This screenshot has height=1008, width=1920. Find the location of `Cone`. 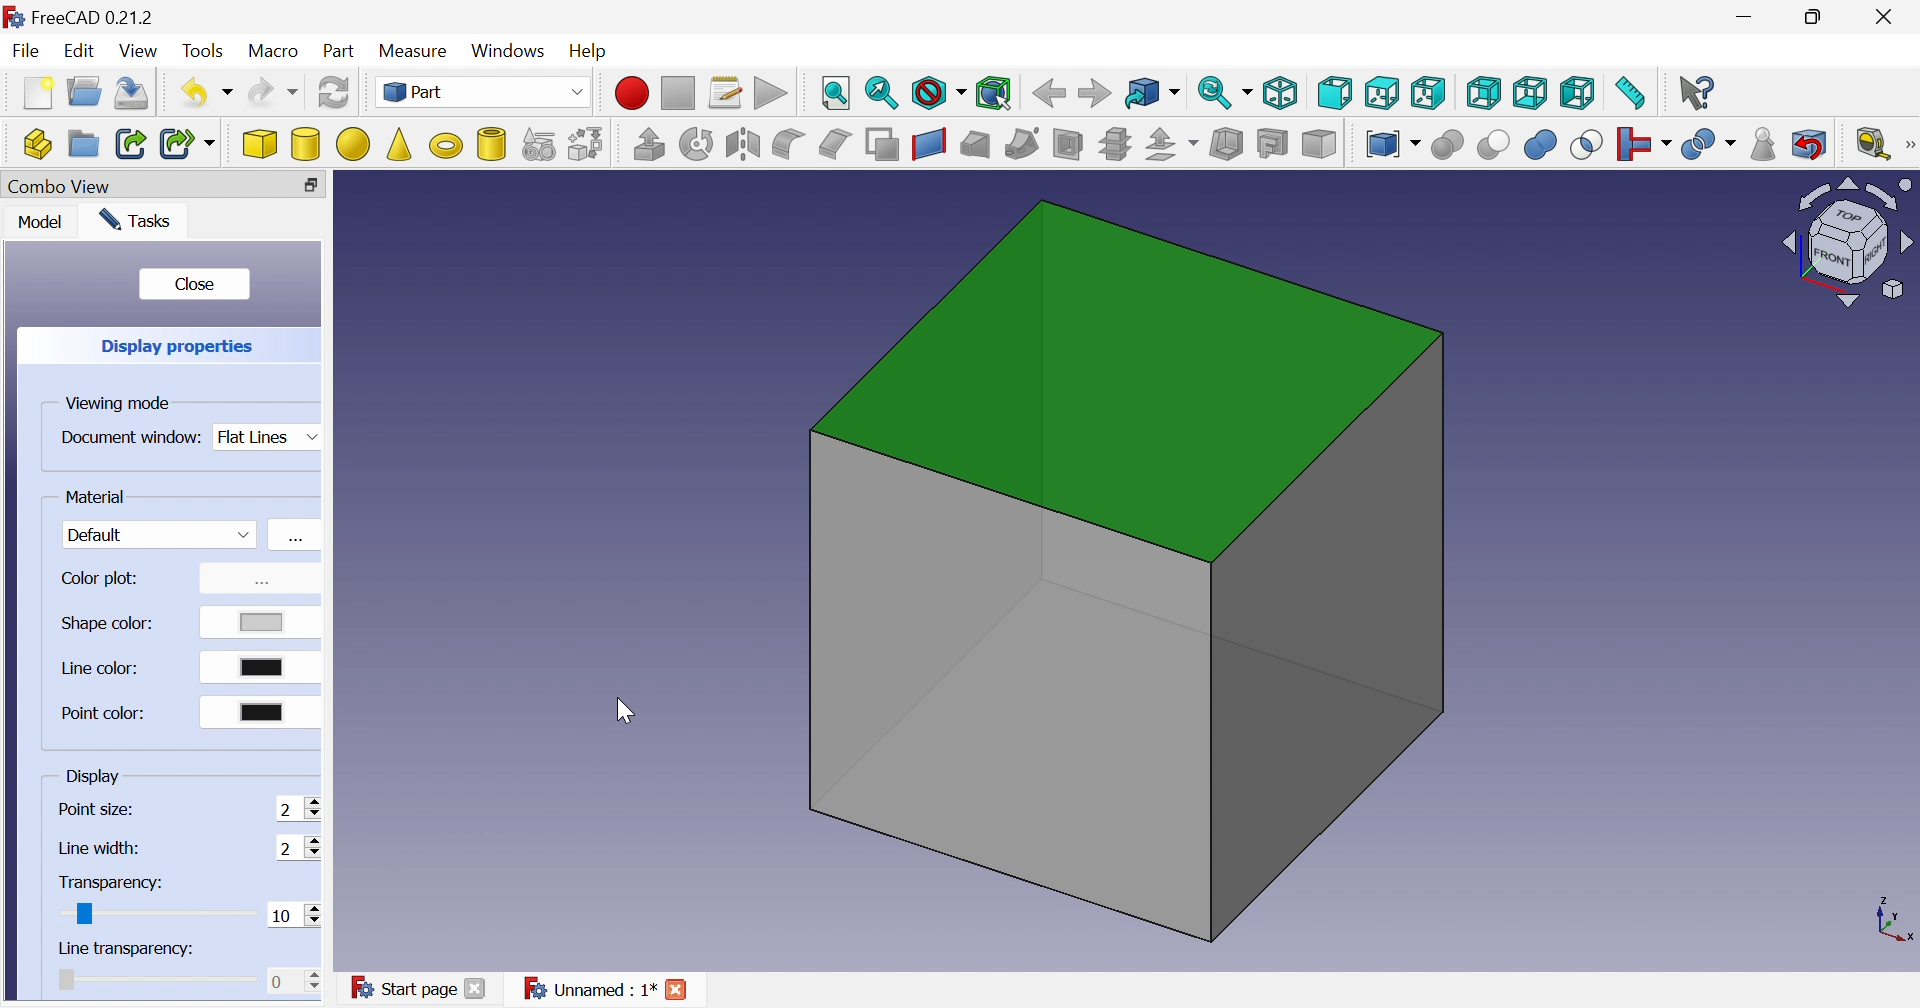

Cone is located at coordinates (402, 145).